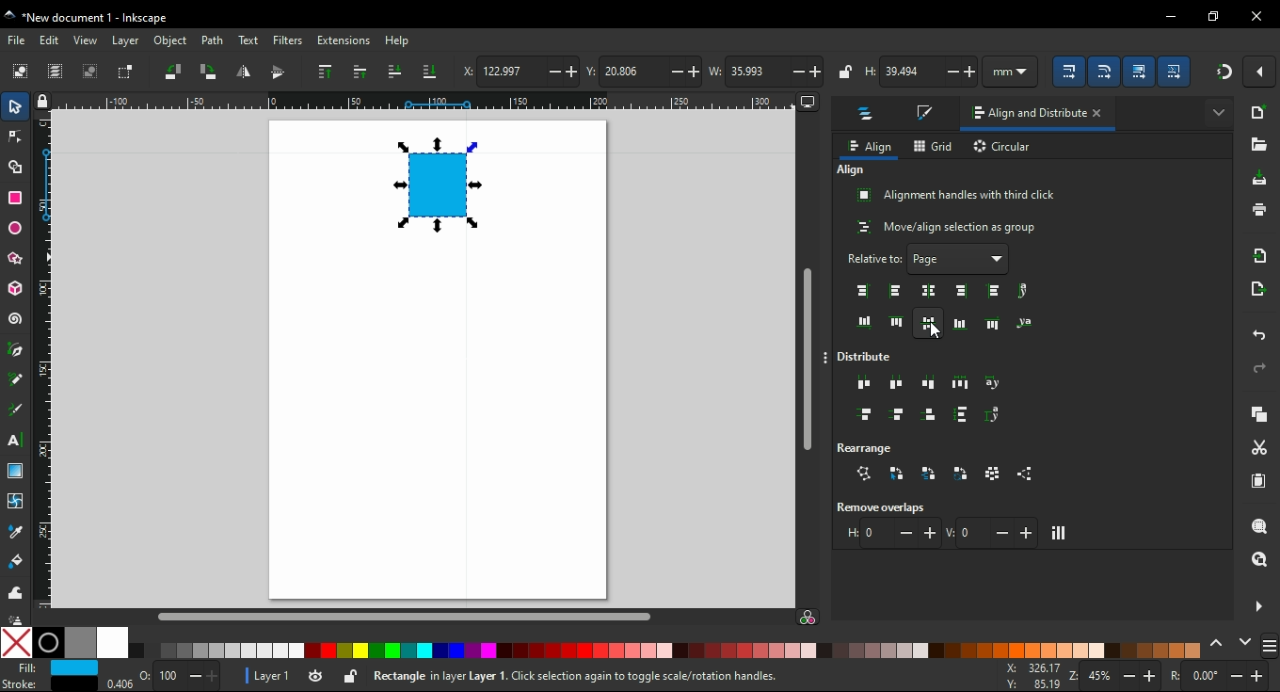 Image resolution: width=1280 pixels, height=692 pixels. I want to click on close, so click(1102, 115).